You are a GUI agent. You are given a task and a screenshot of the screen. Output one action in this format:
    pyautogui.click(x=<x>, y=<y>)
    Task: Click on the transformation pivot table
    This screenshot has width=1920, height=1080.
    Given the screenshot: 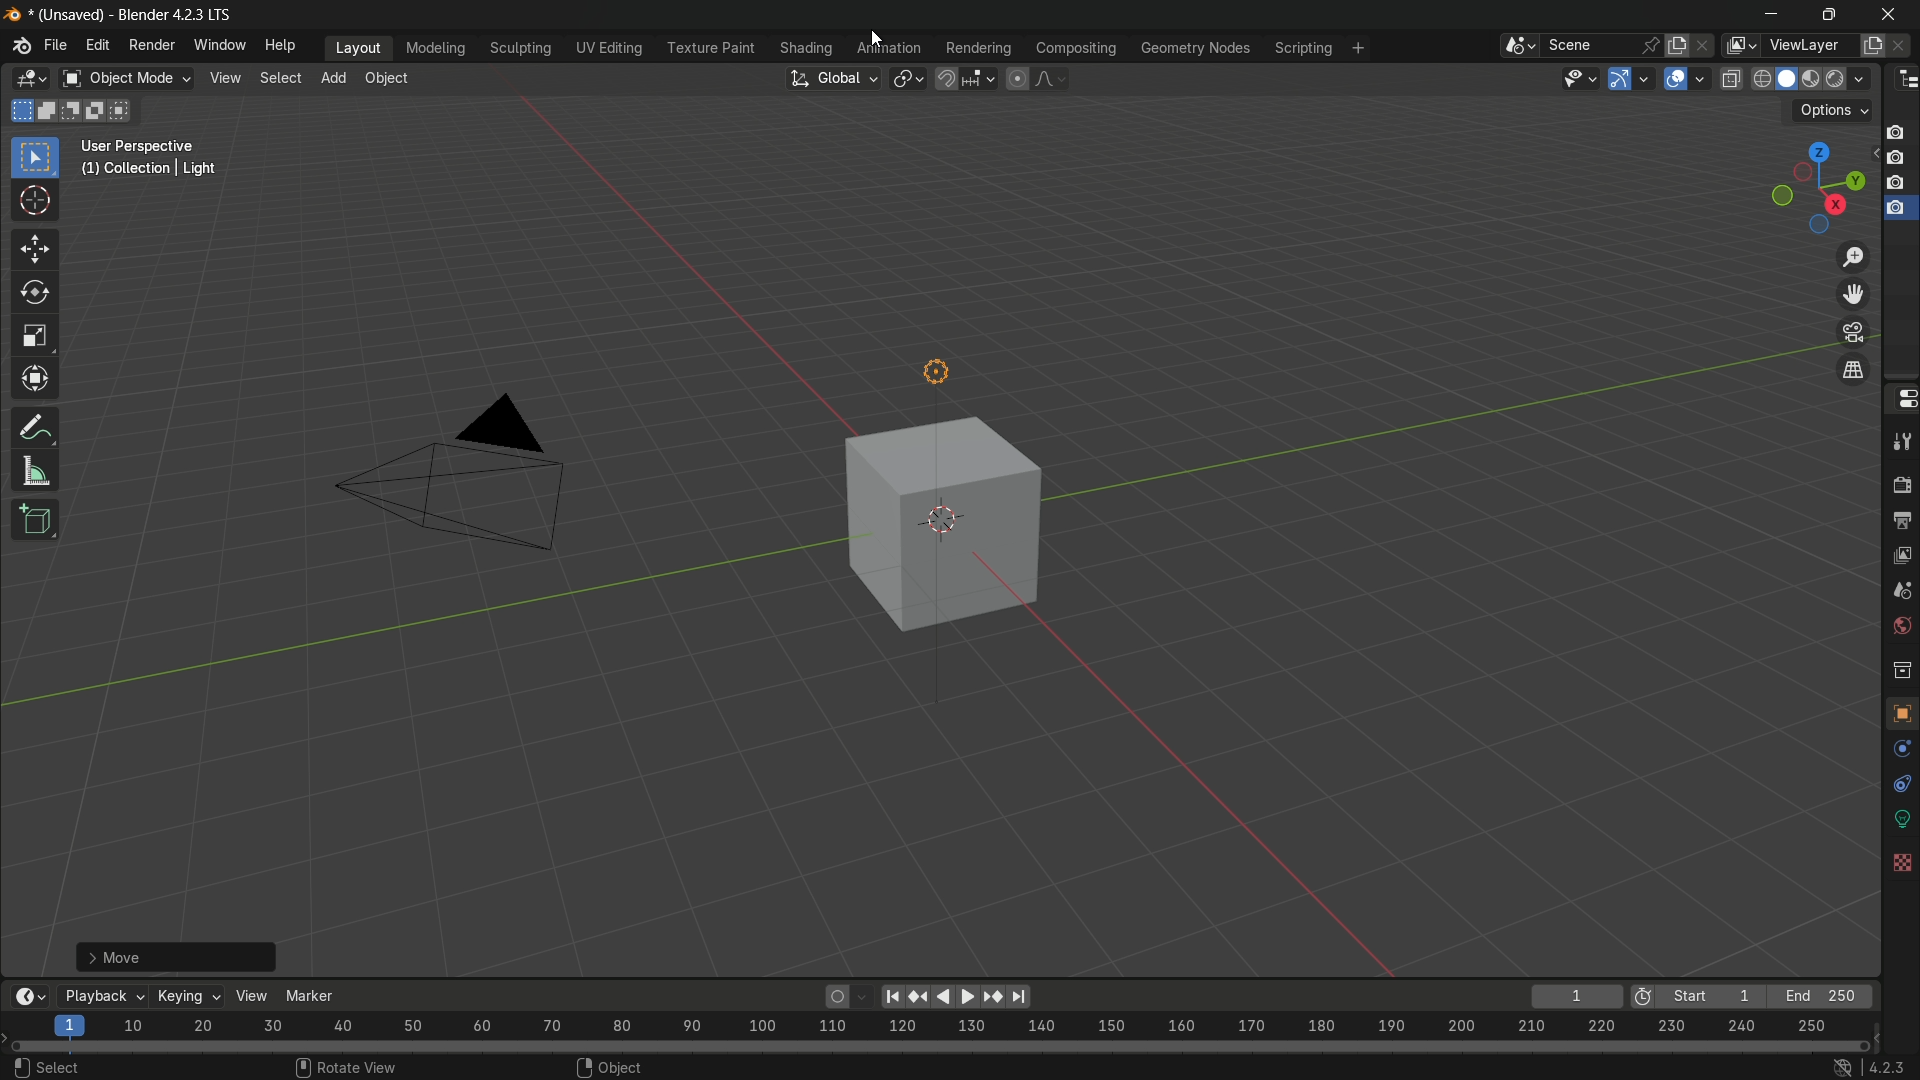 What is the action you would take?
    pyautogui.click(x=908, y=77)
    